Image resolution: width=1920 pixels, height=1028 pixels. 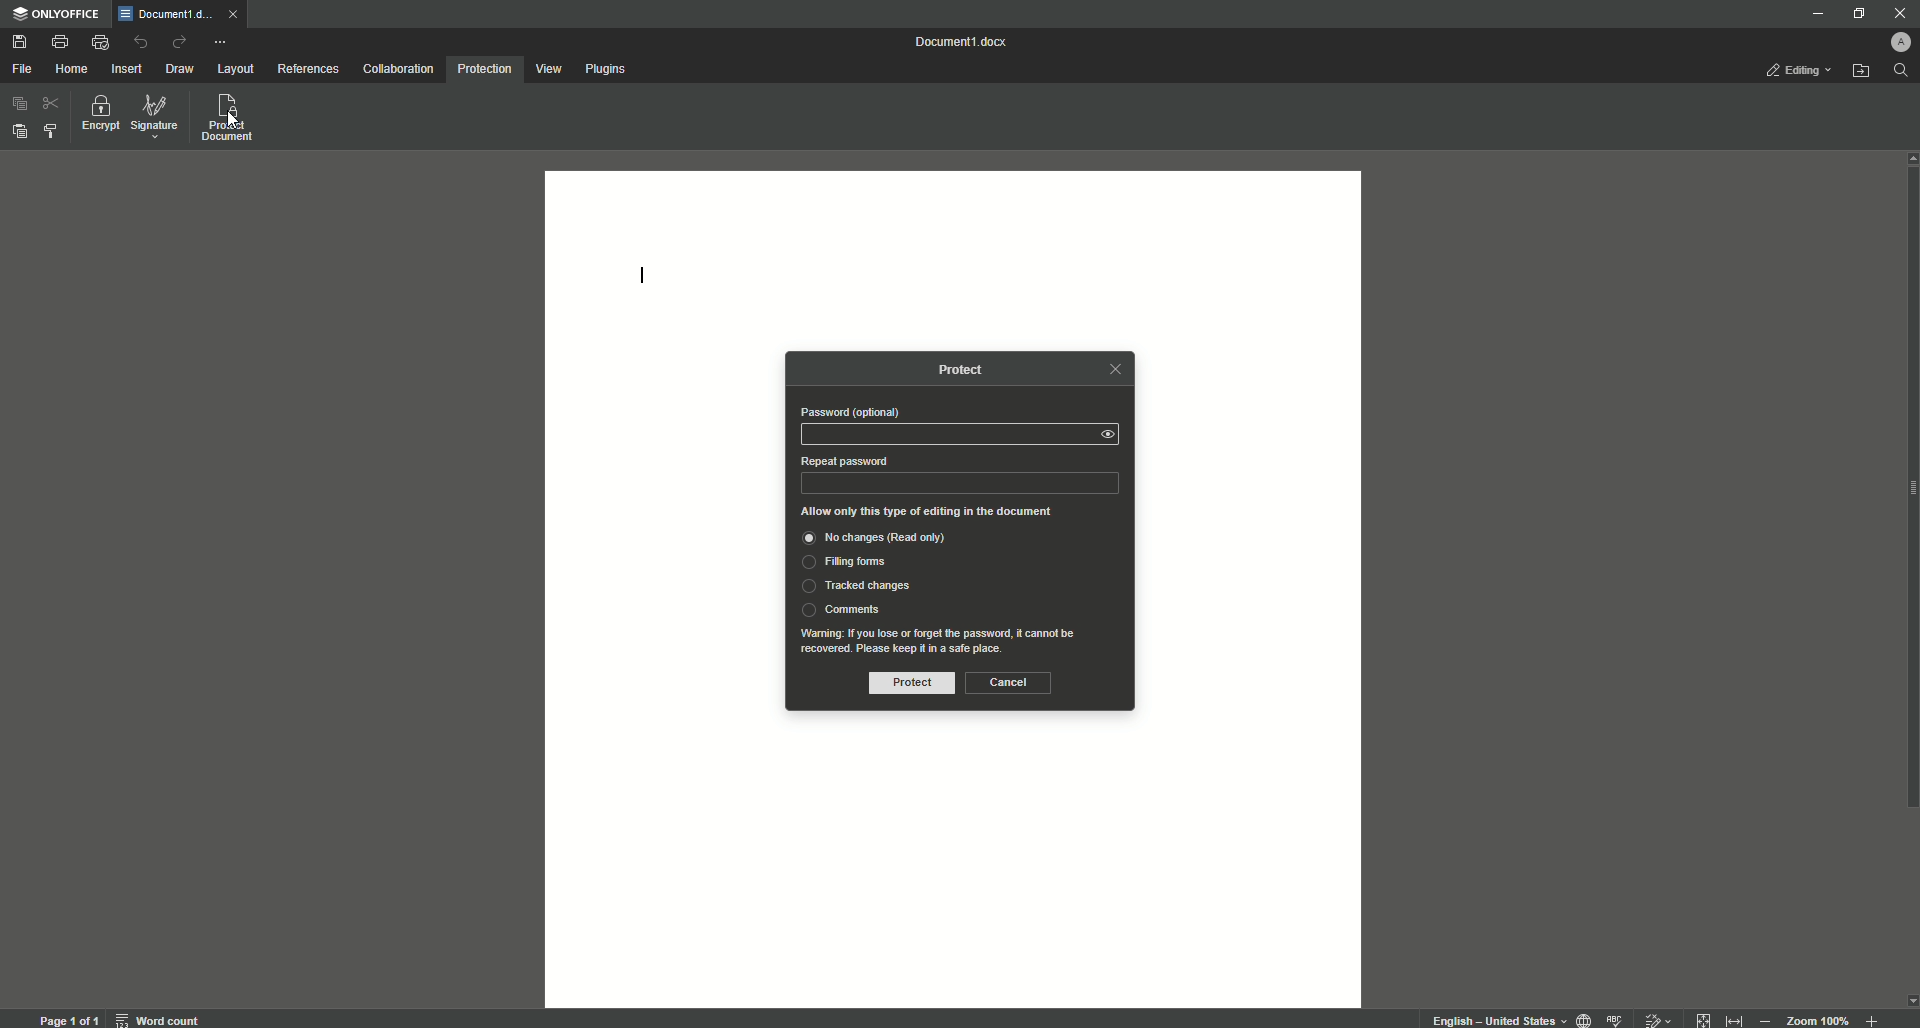 I want to click on spell checking, so click(x=1616, y=1018).